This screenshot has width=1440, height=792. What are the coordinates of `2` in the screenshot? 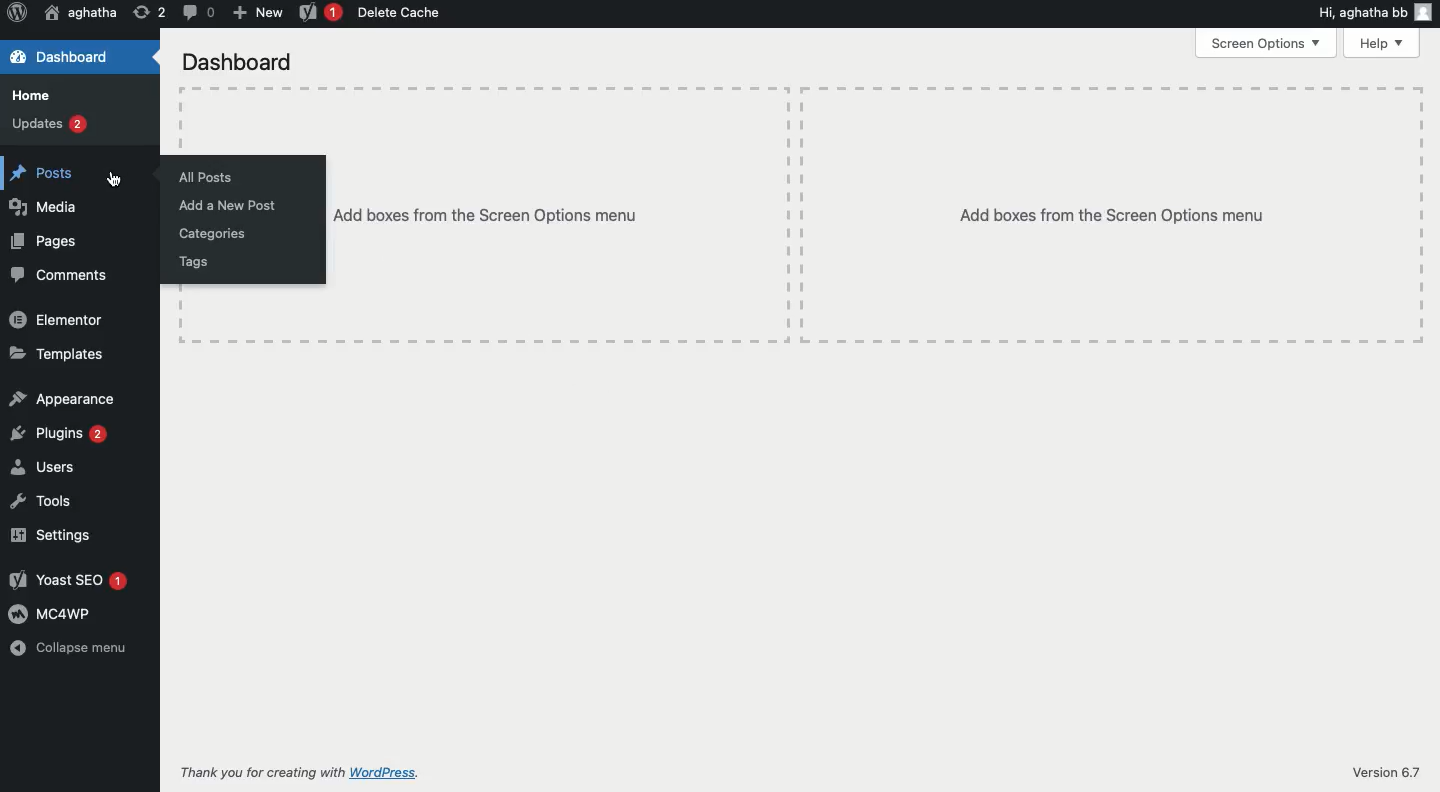 It's located at (150, 15).